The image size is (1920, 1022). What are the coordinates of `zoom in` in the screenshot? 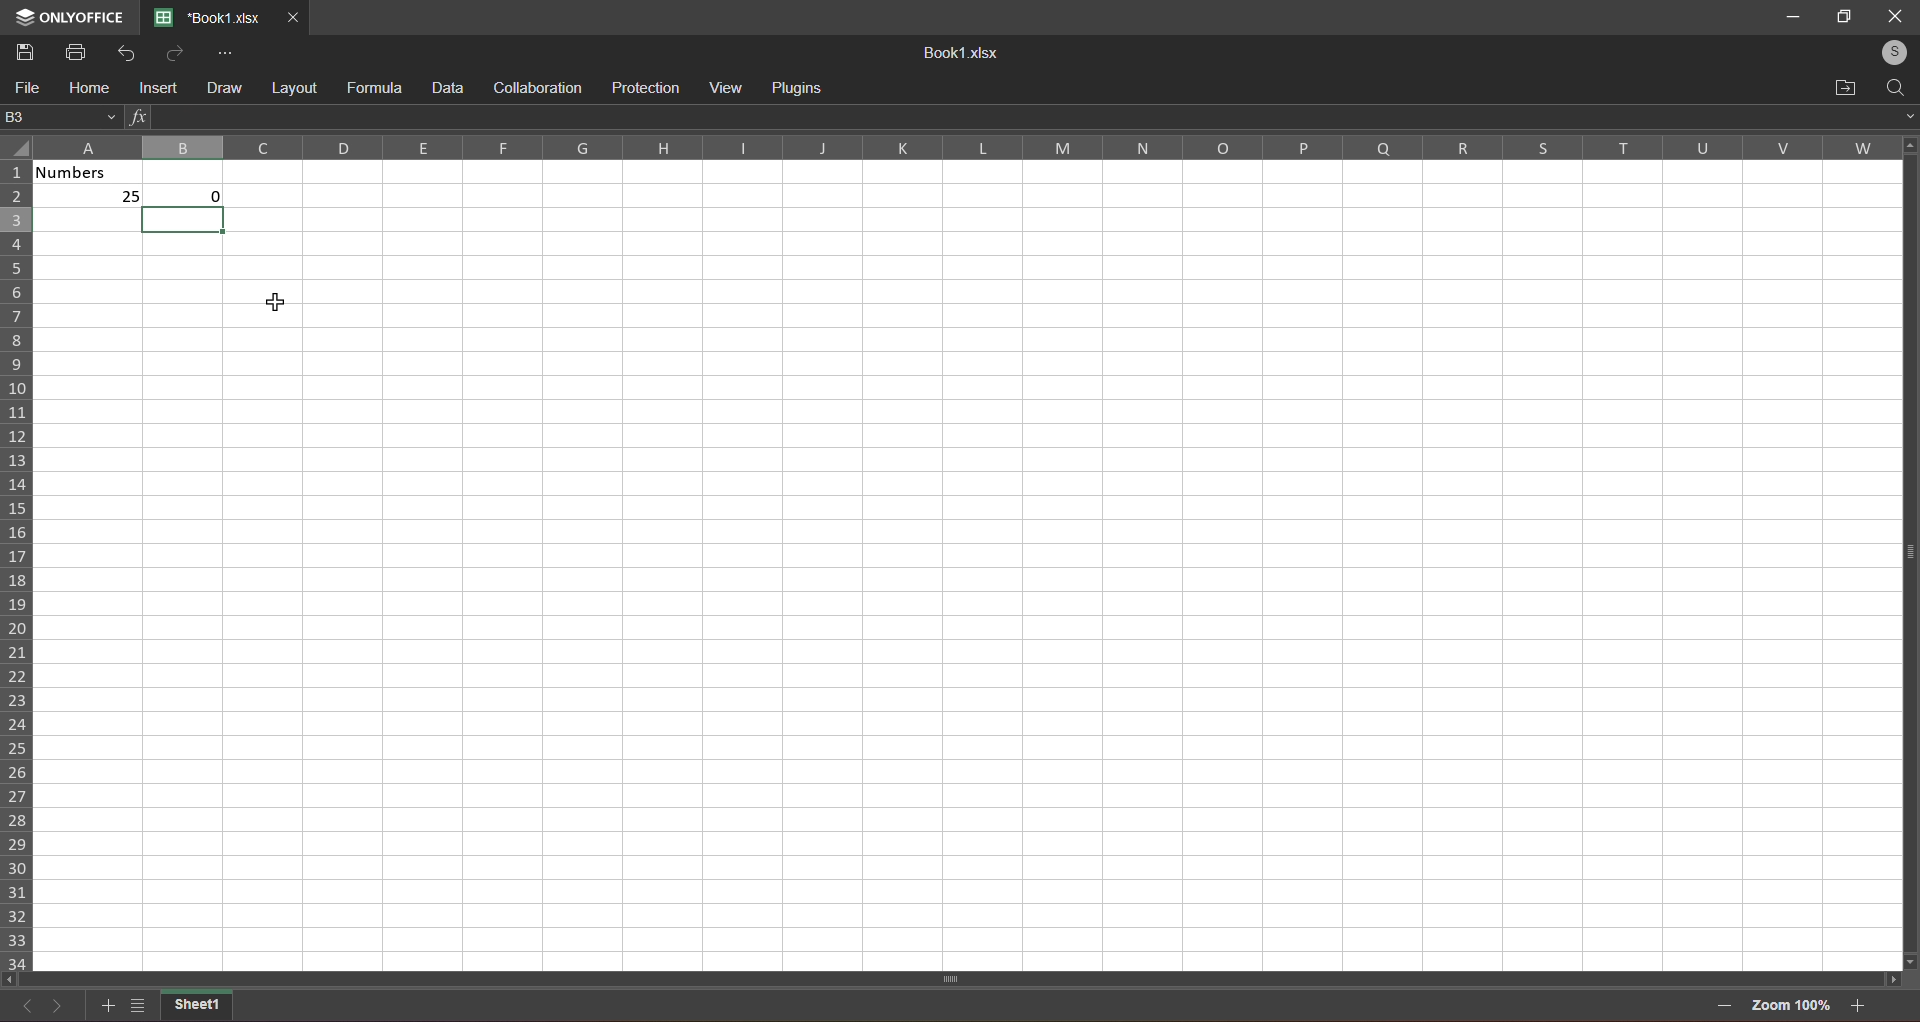 It's located at (1859, 1007).